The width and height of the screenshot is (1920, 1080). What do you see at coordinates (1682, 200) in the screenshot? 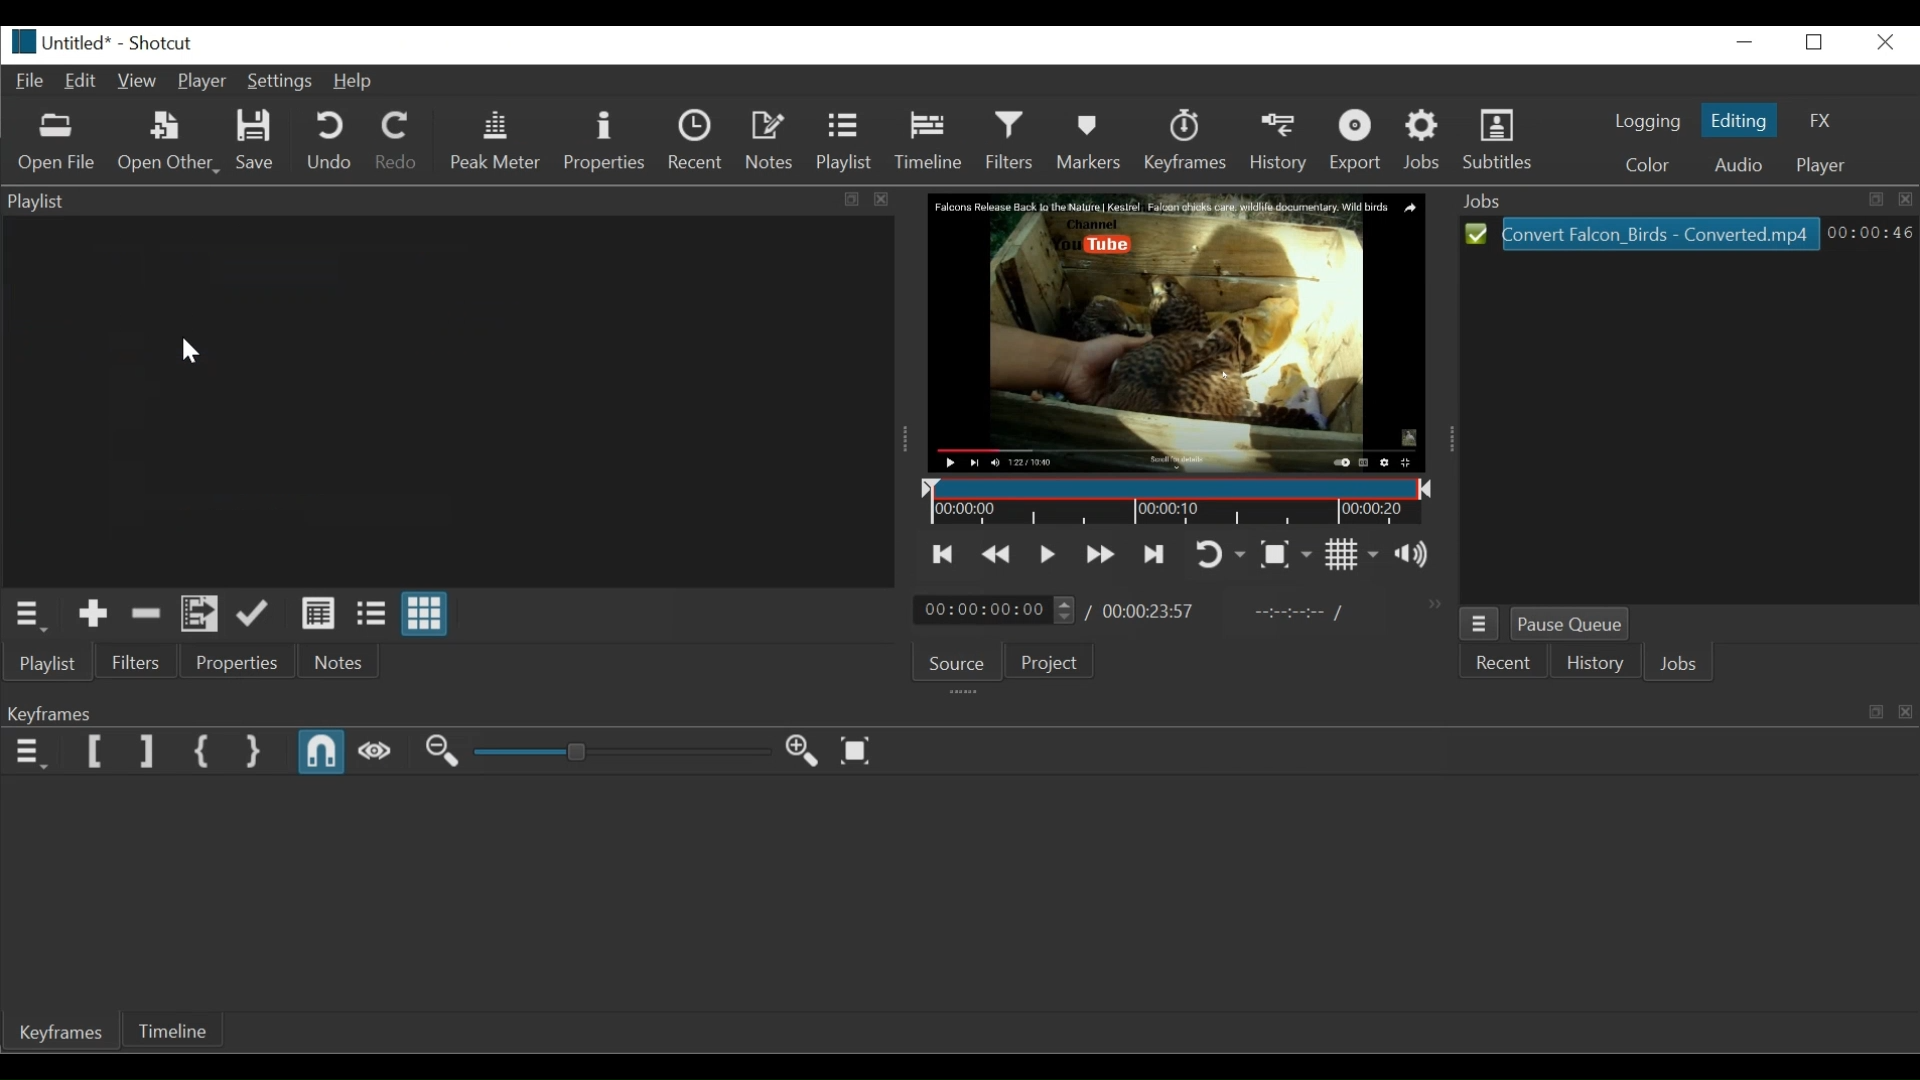
I see `Jobs` at bounding box center [1682, 200].